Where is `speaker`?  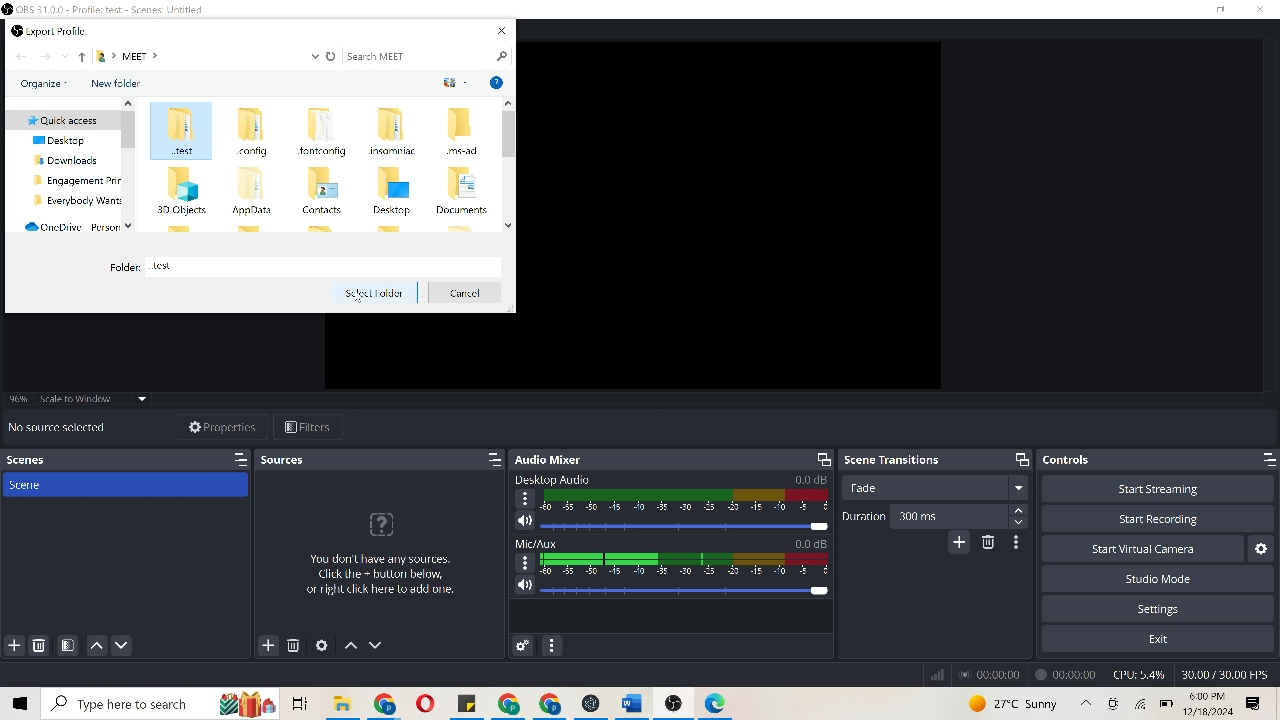
speaker is located at coordinates (524, 520).